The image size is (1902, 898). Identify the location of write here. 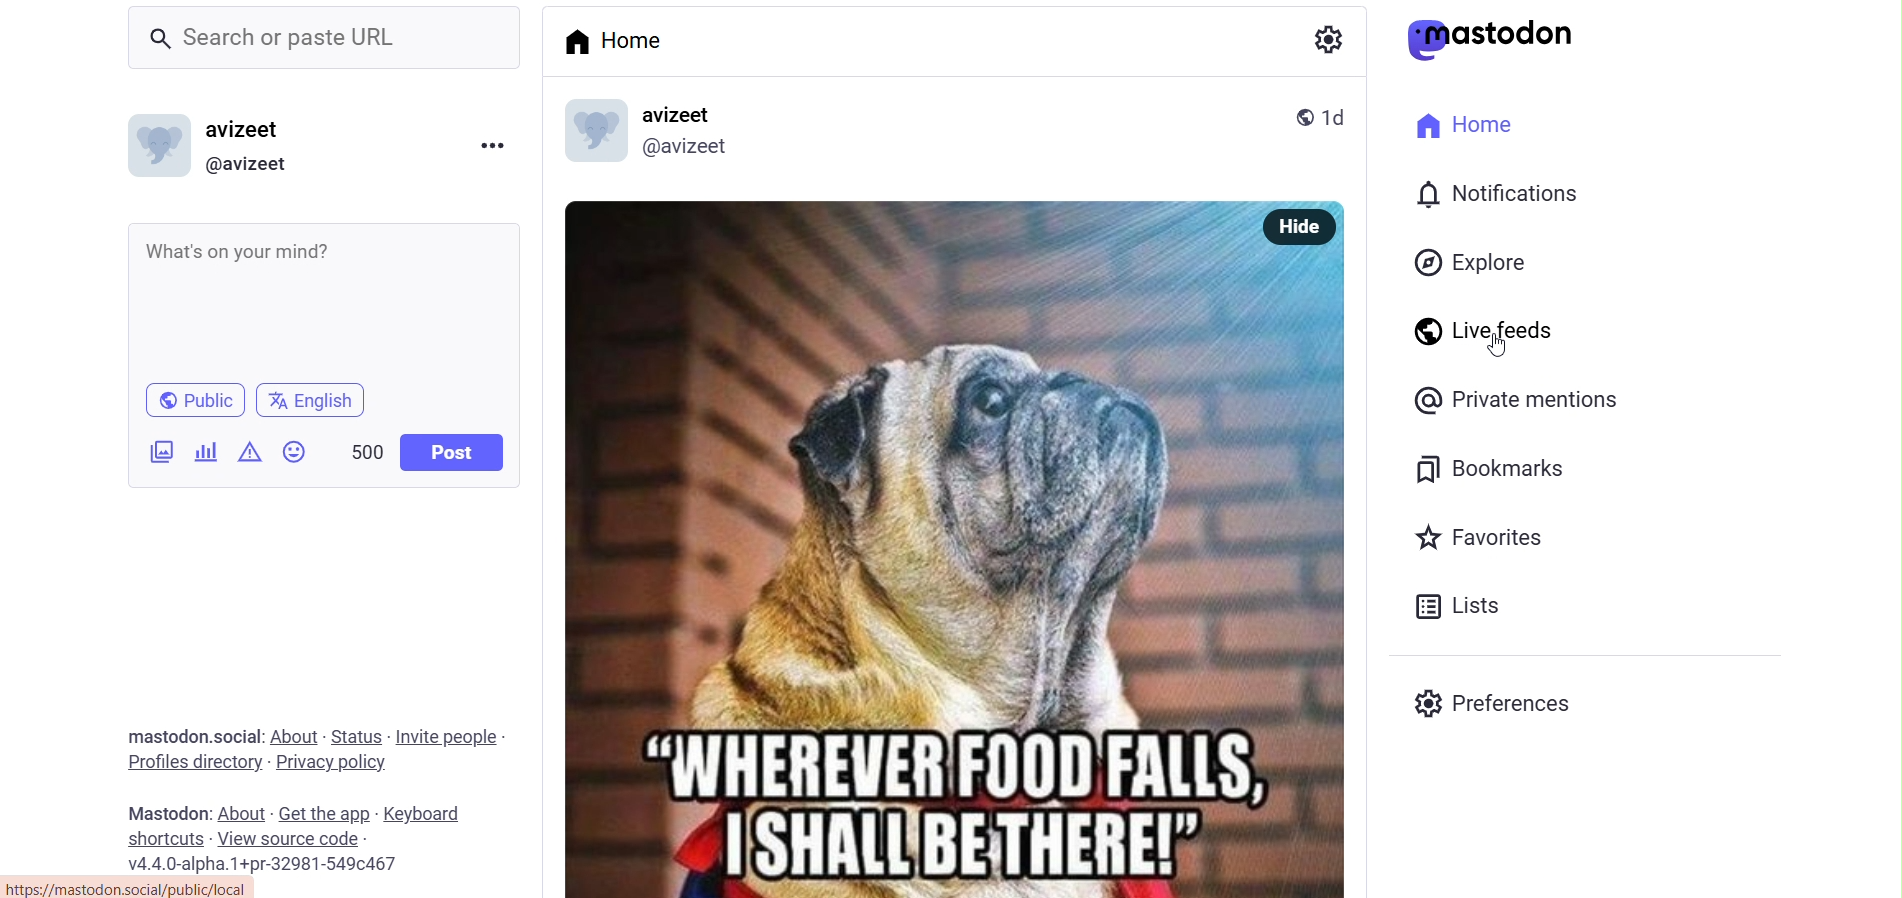
(331, 301).